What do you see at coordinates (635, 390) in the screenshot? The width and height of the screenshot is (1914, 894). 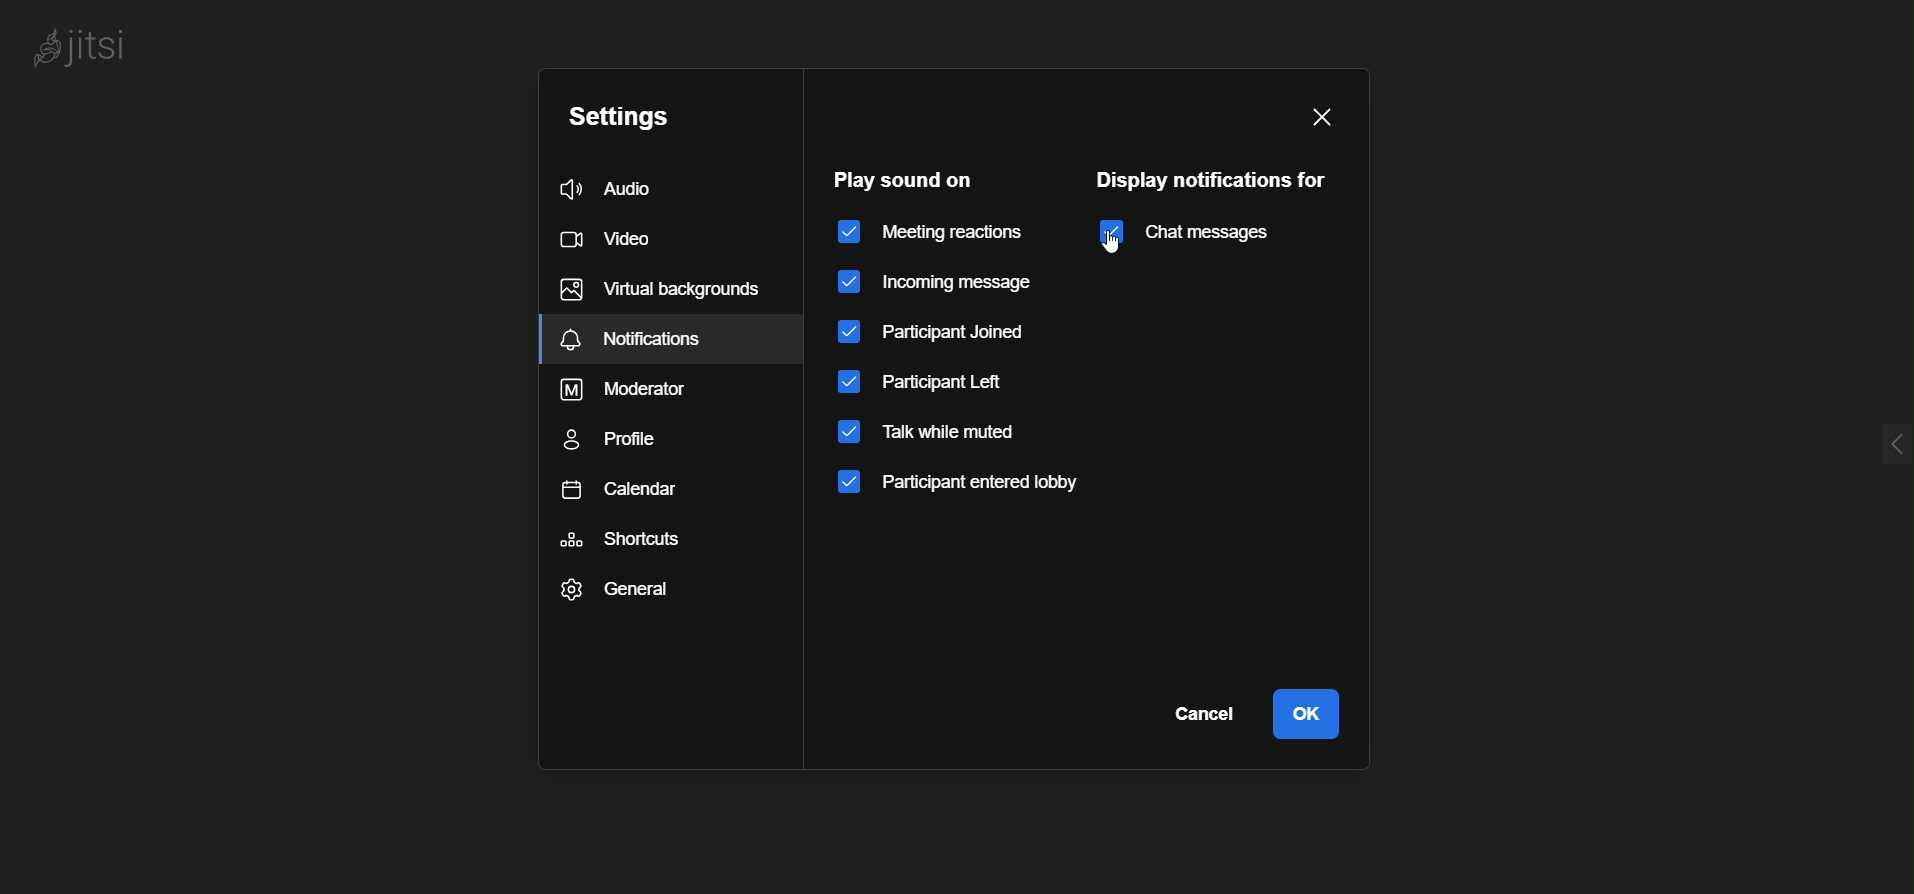 I see `moderator` at bounding box center [635, 390].